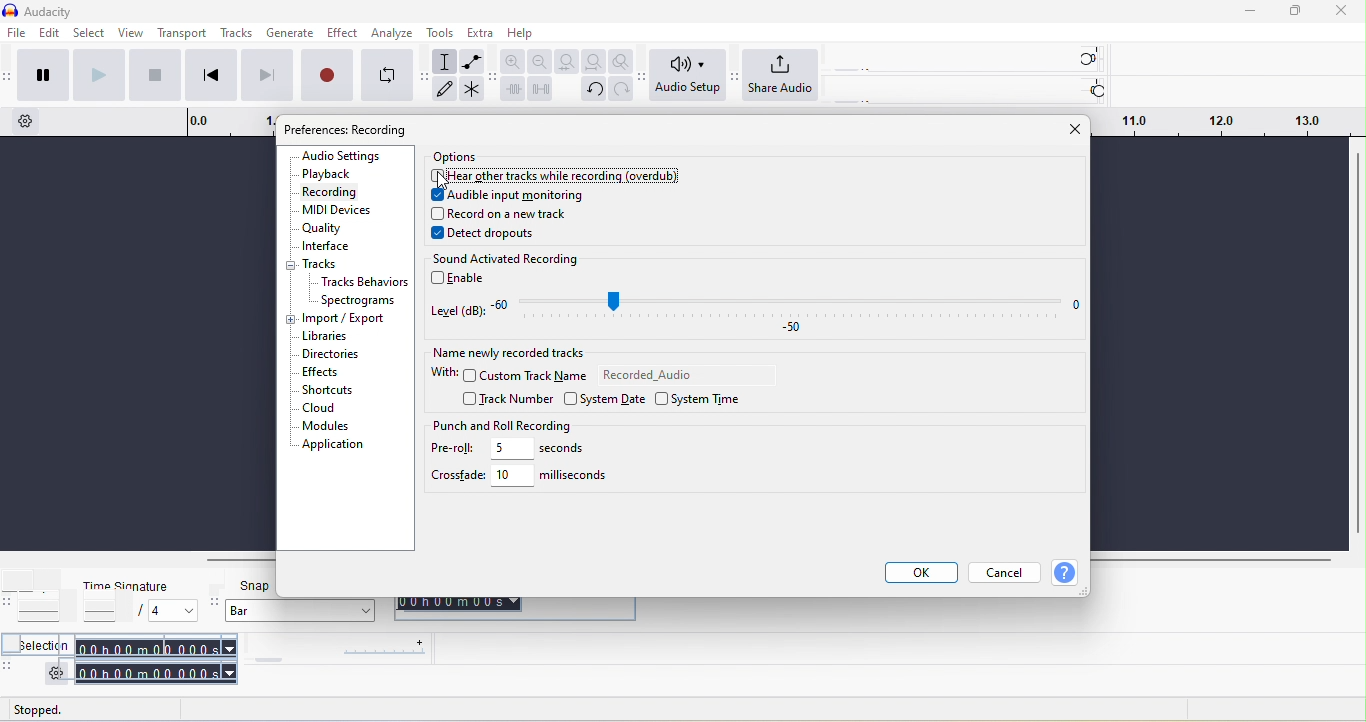 Image resolution: width=1366 pixels, height=722 pixels. I want to click on cursor movement, so click(447, 183).